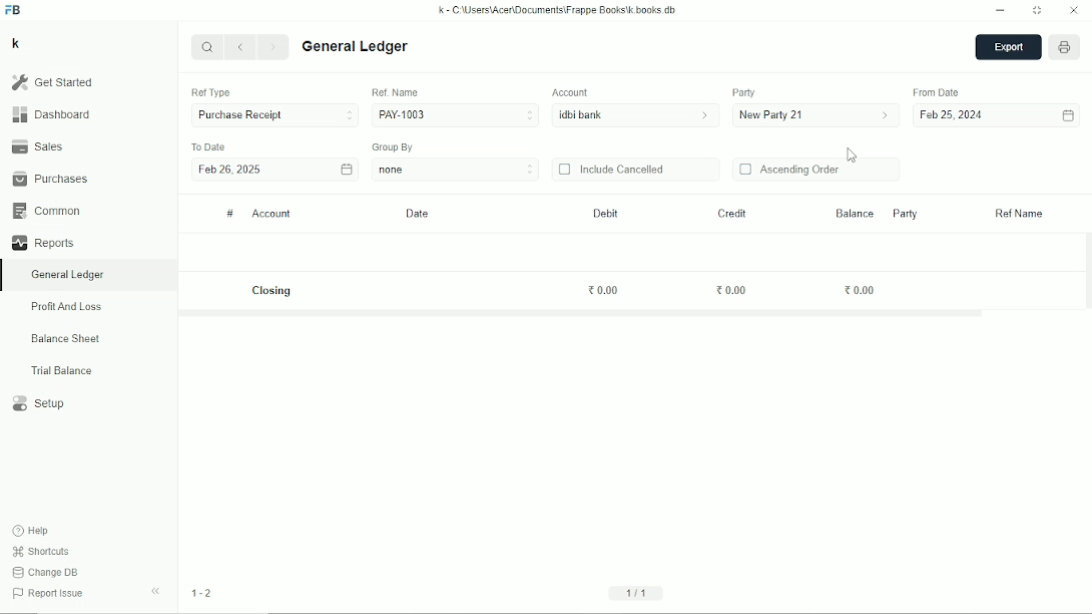 The image size is (1092, 614). What do you see at coordinates (953, 116) in the screenshot?
I see `Feb 25, 2024` at bounding box center [953, 116].